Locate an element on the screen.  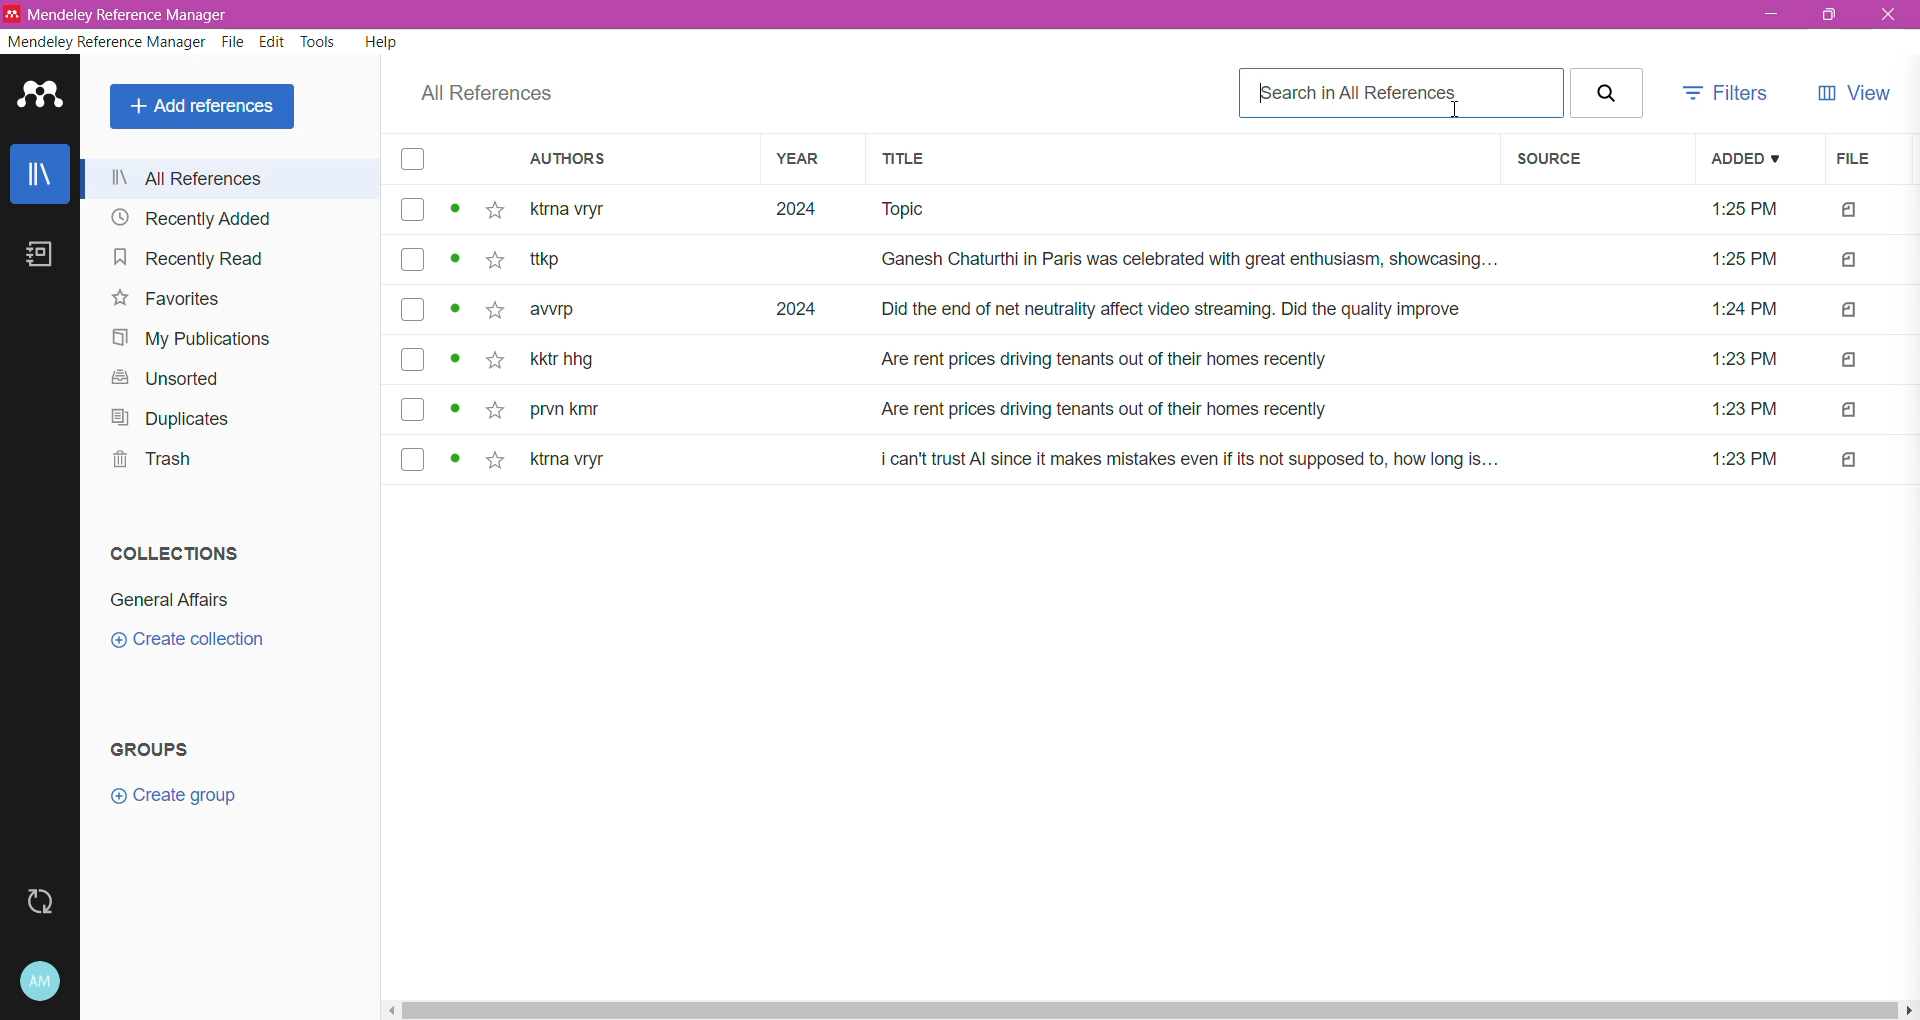
Collection Name is located at coordinates (177, 599).